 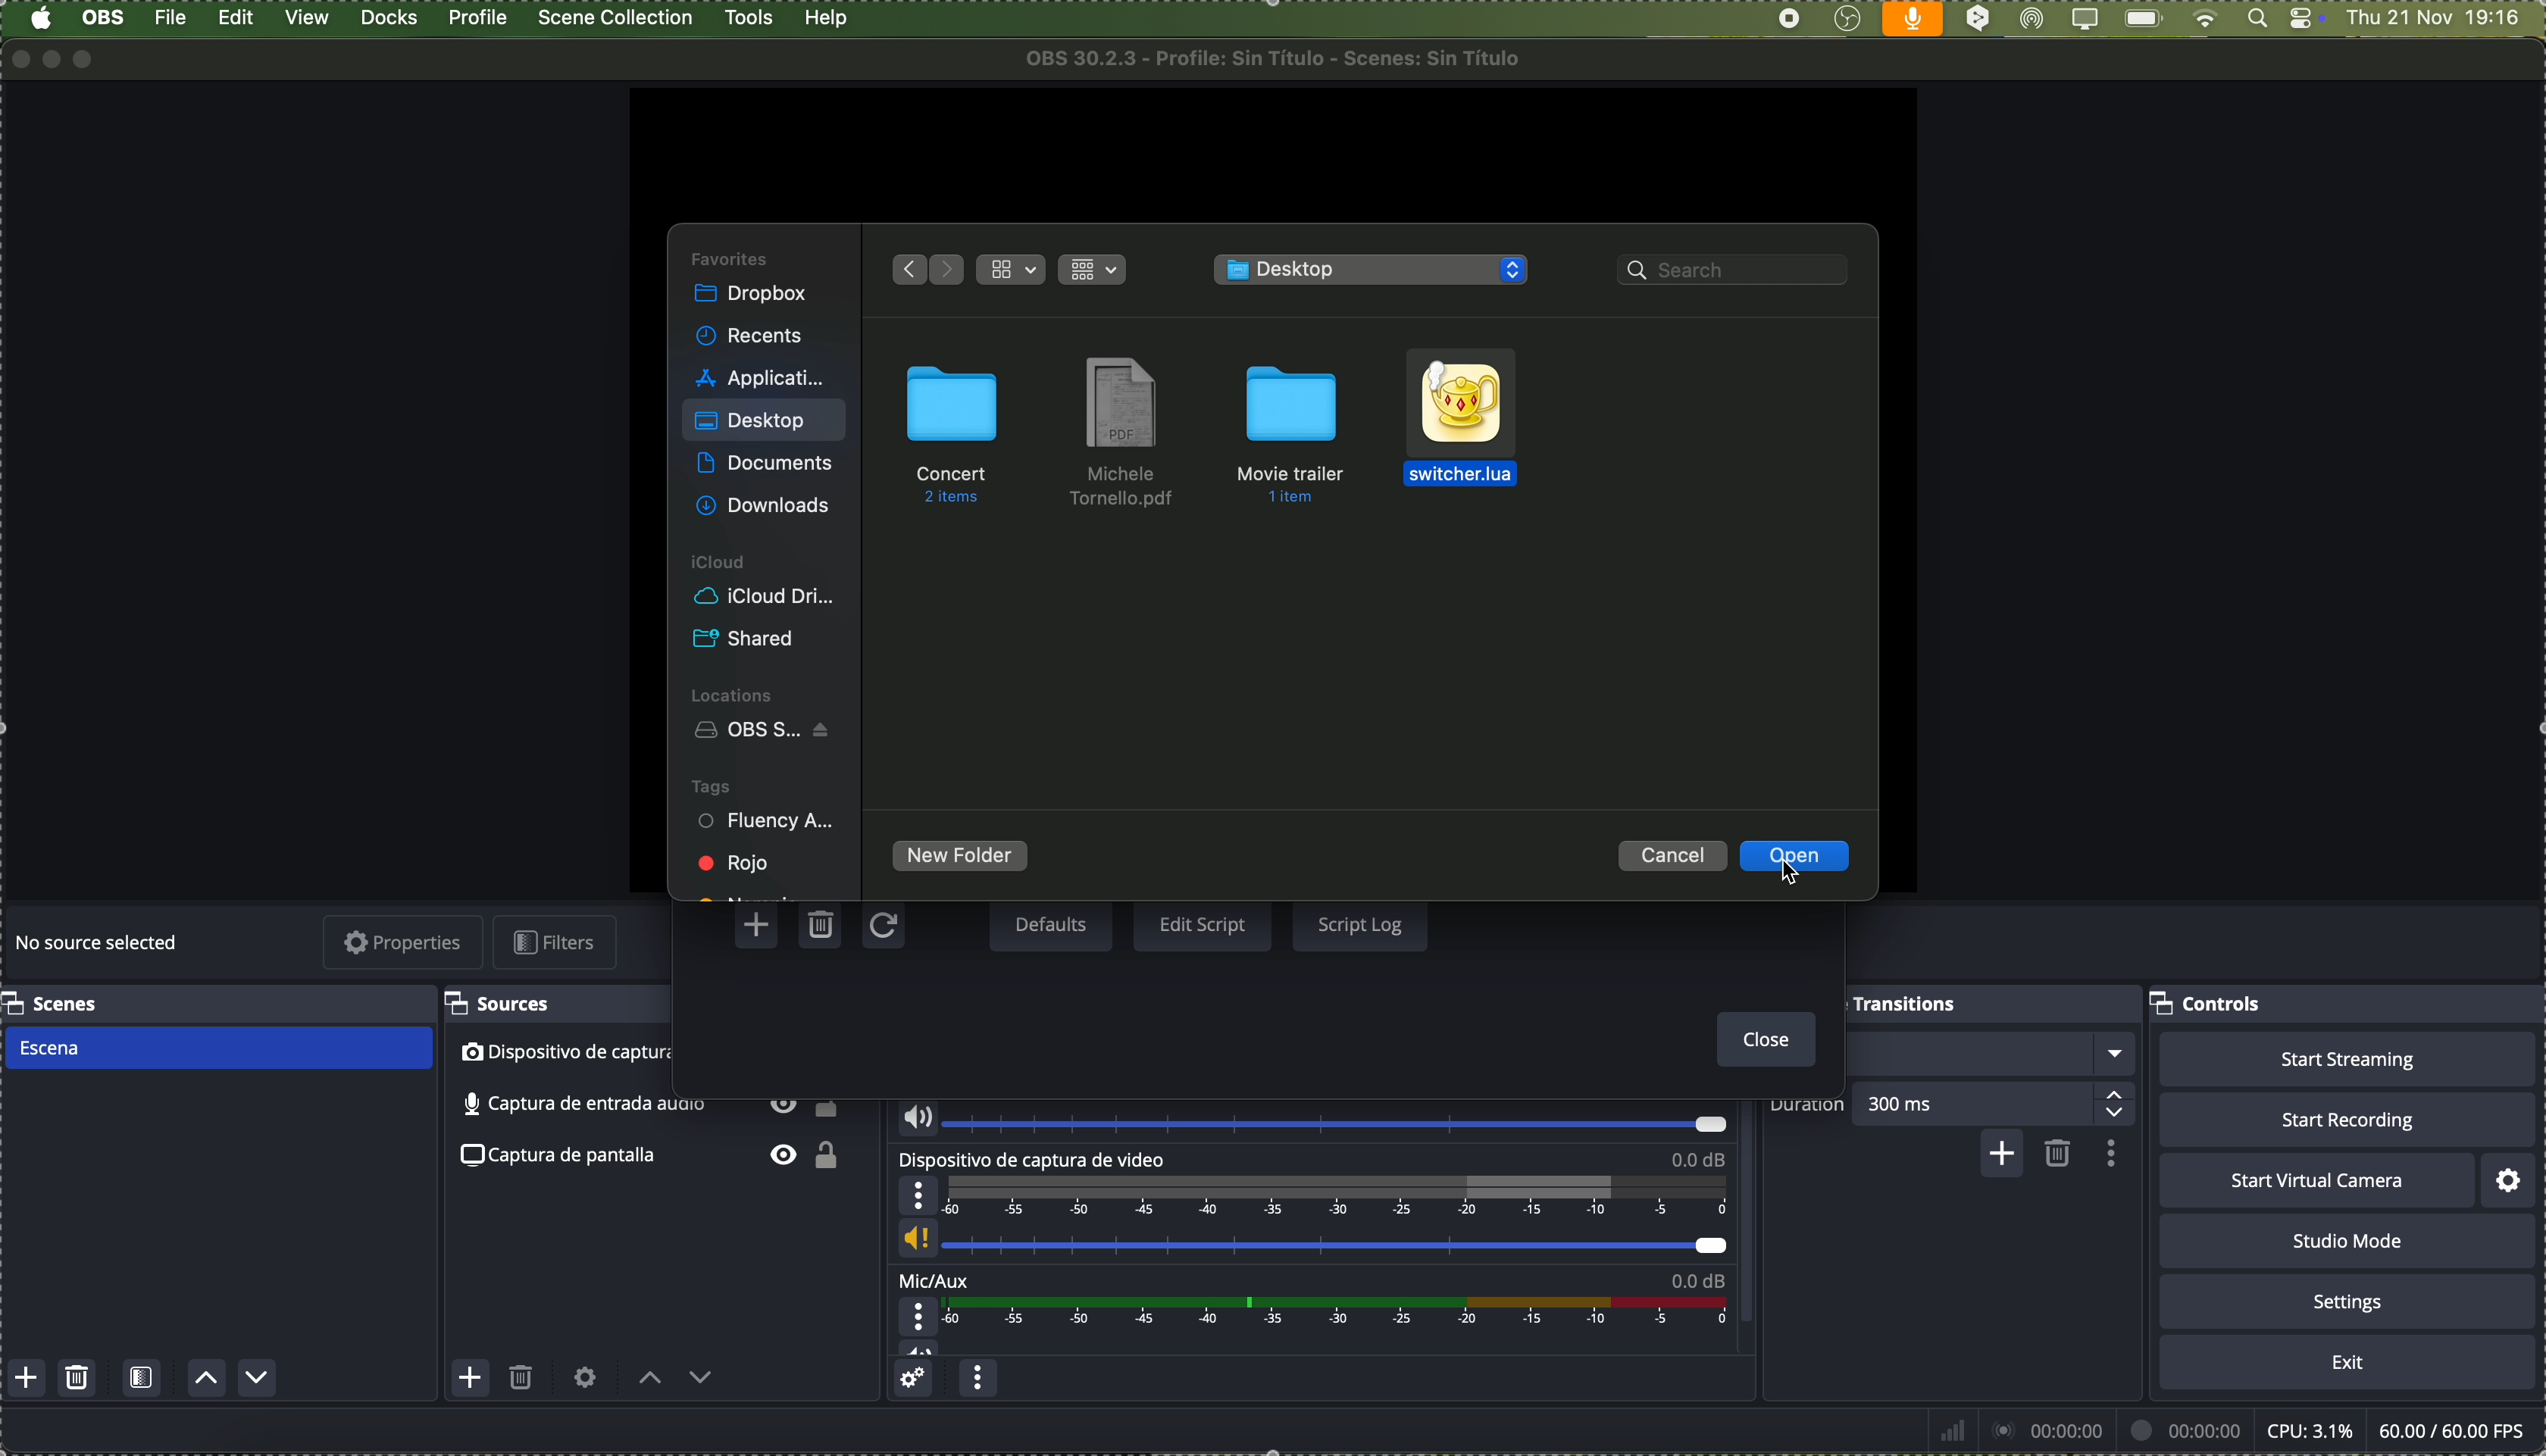 I want to click on stop recording, so click(x=1789, y=19).